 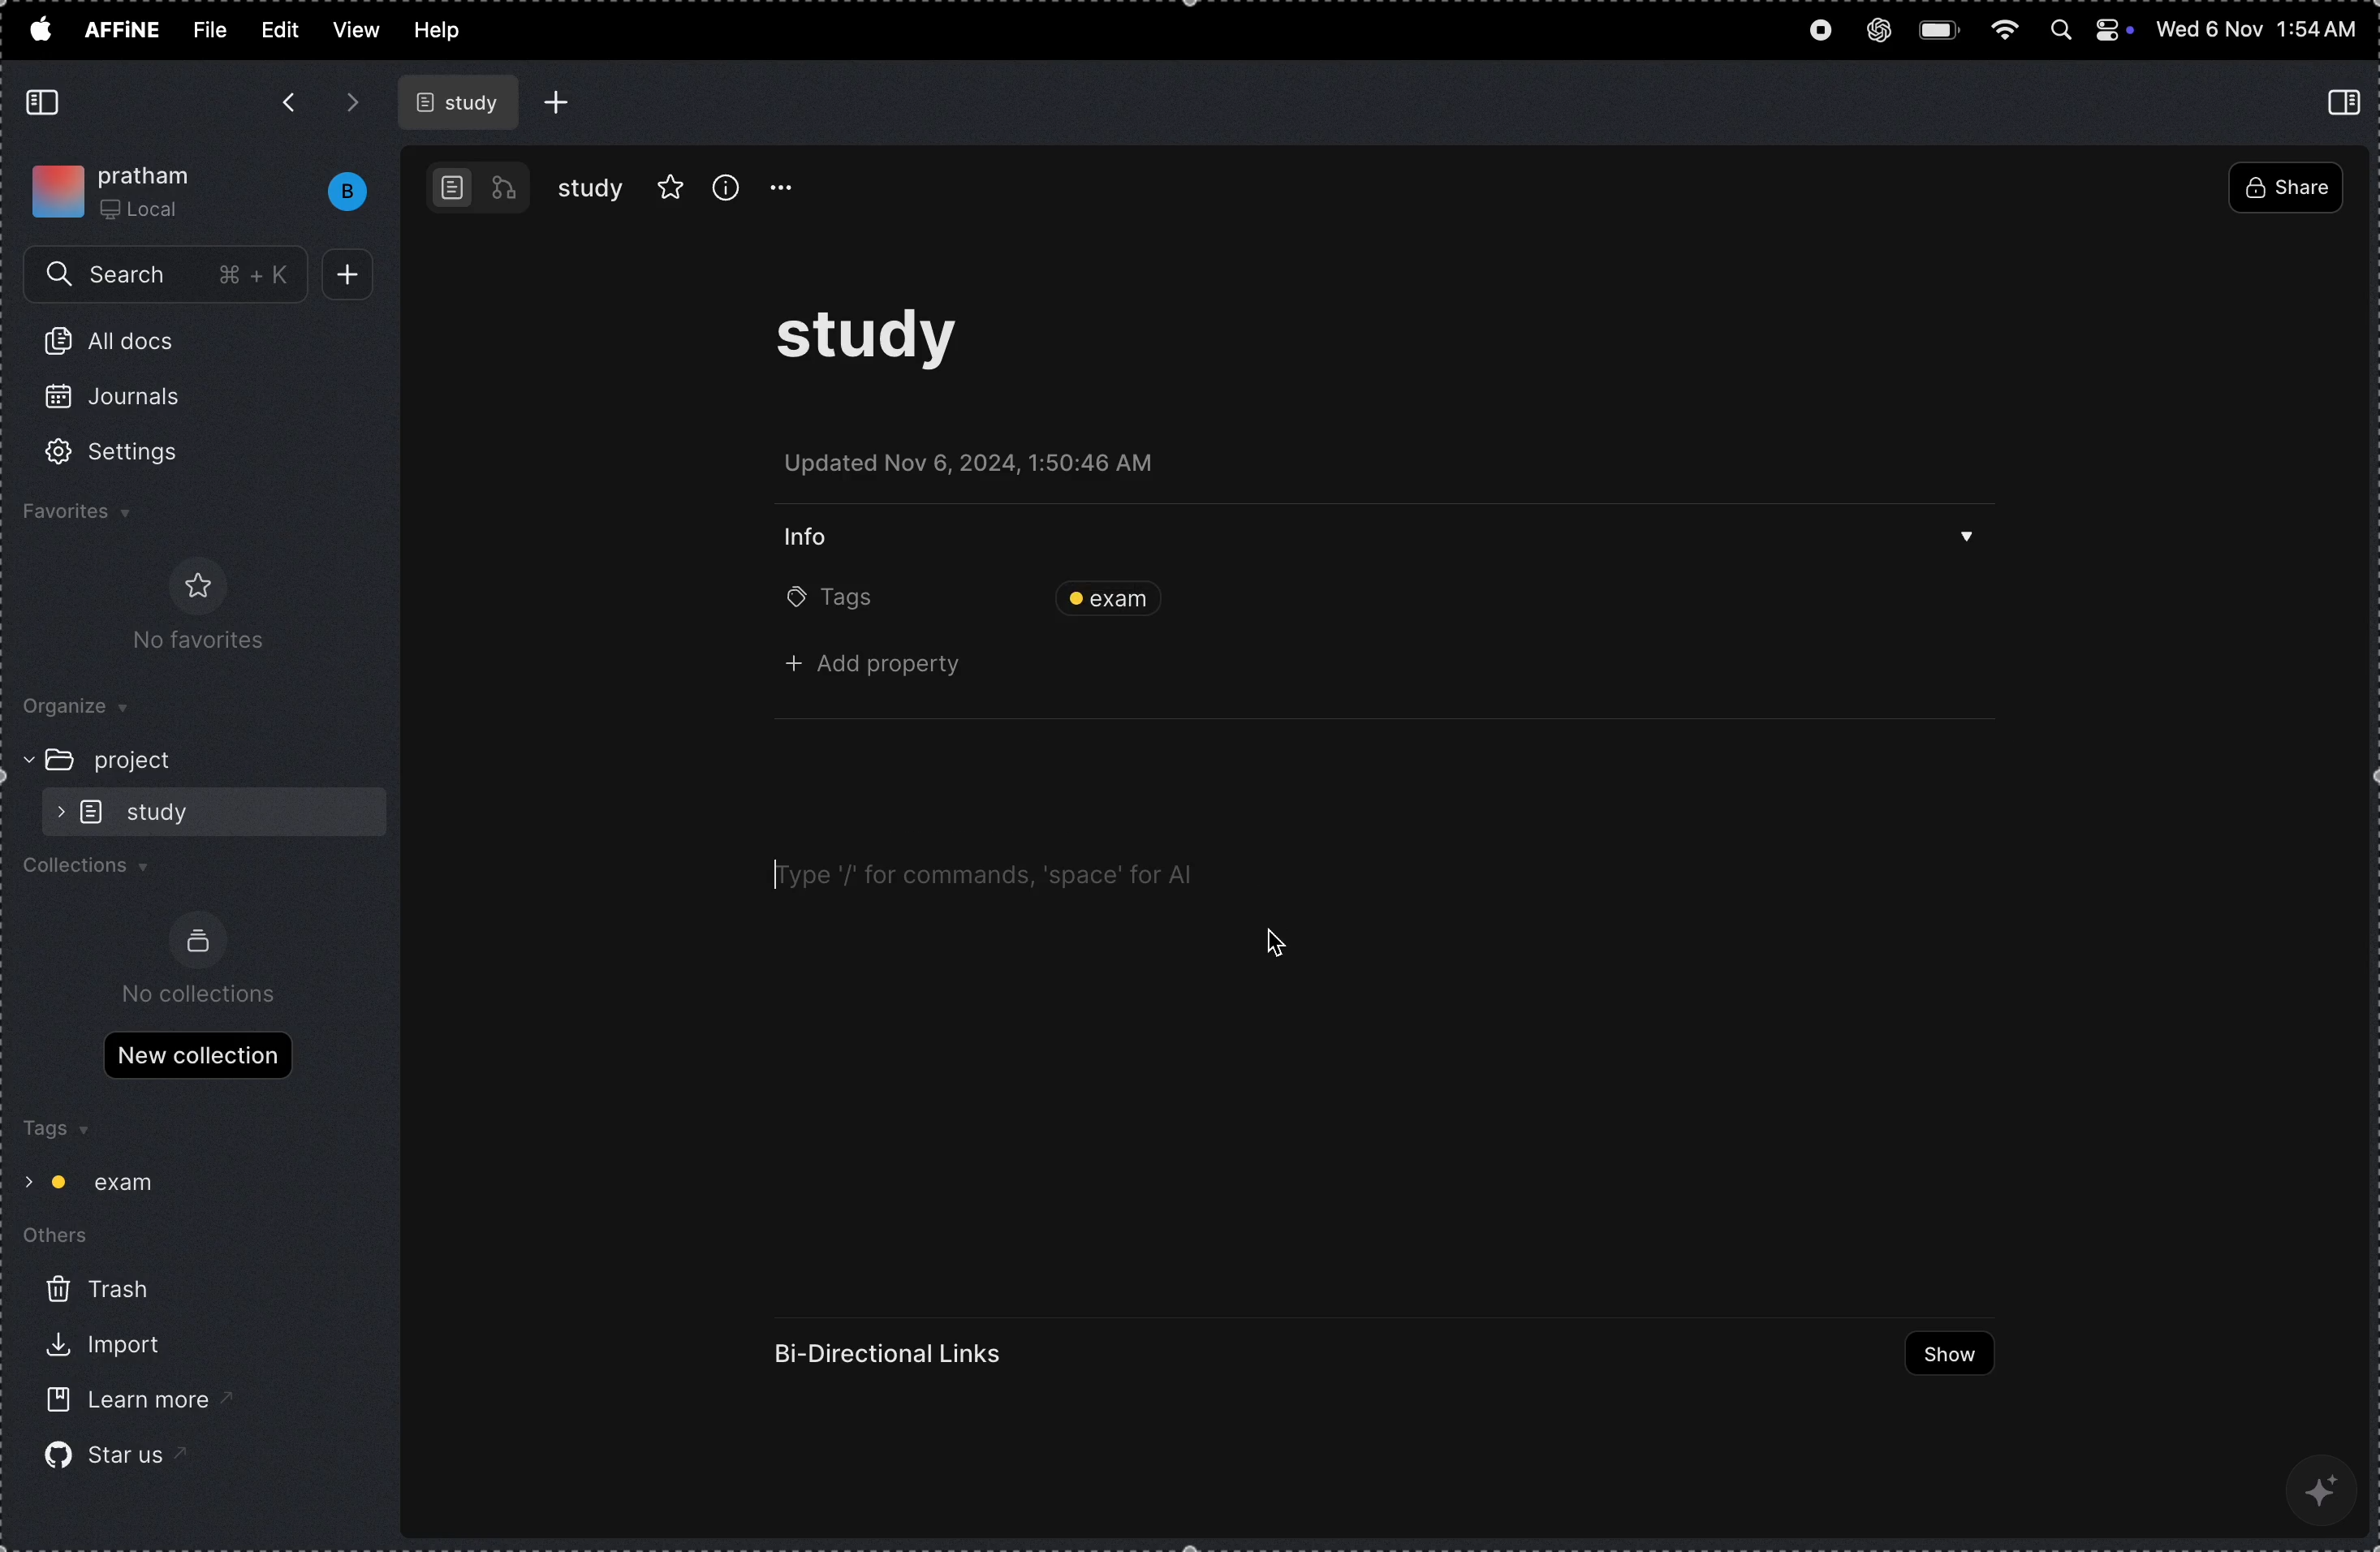 What do you see at coordinates (193, 585) in the screenshot?
I see `favorite logo` at bounding box center [193, 585].